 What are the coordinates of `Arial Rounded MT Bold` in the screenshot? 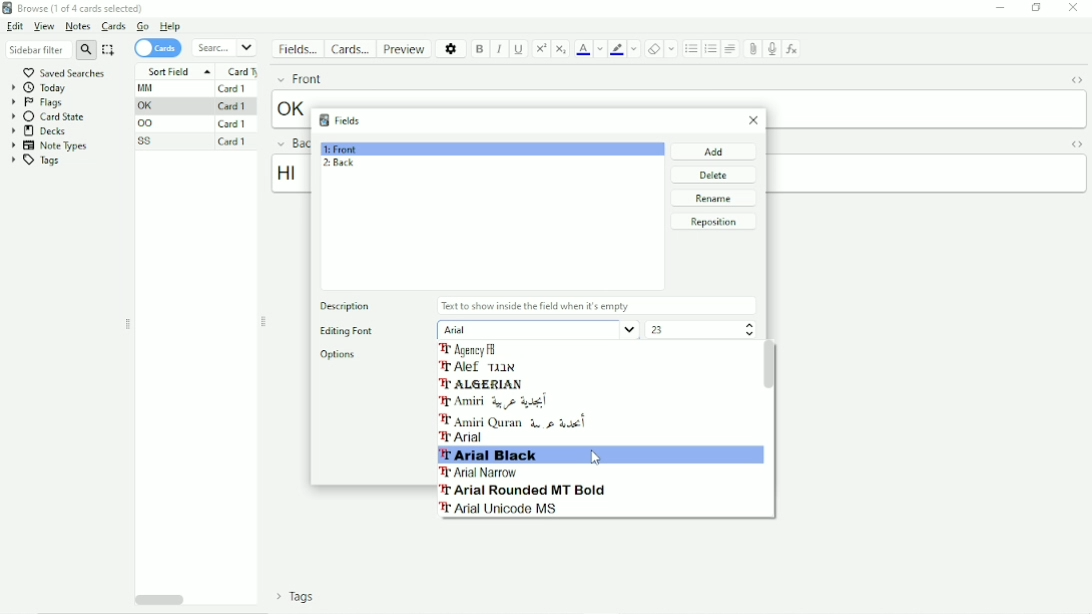 It's located at (524, 490).